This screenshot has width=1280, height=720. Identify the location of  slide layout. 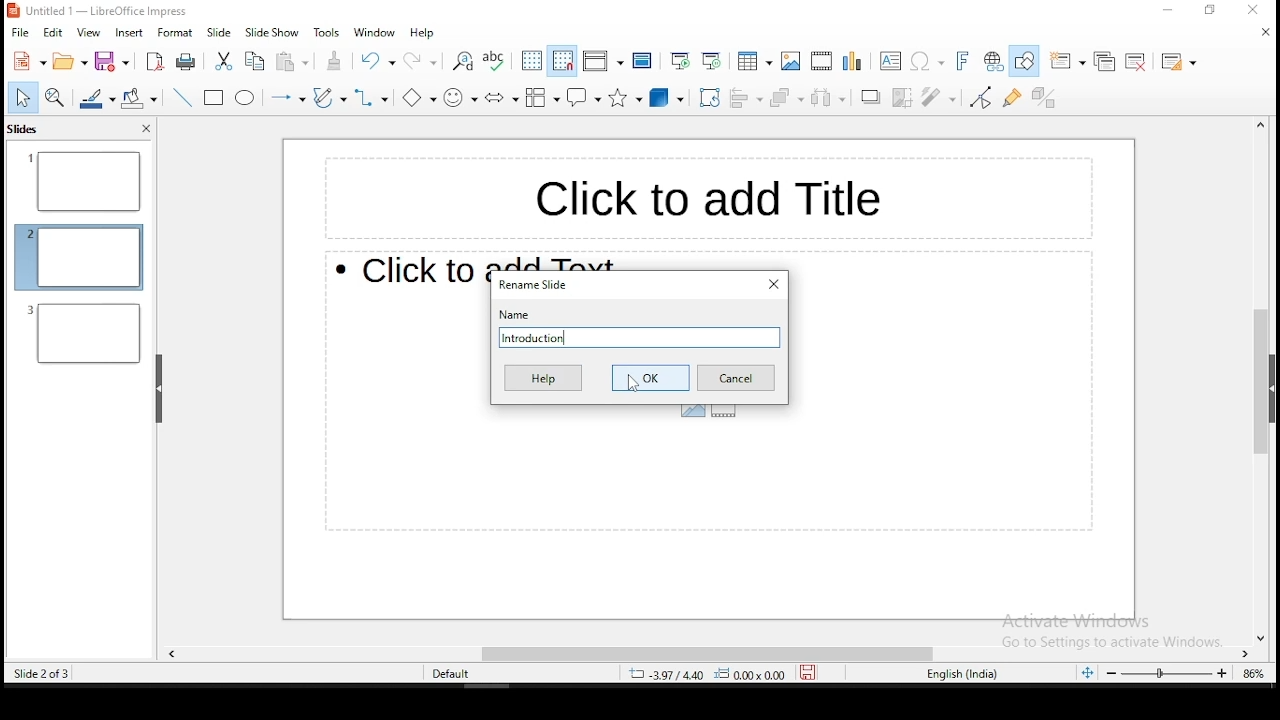
(1178, 62).